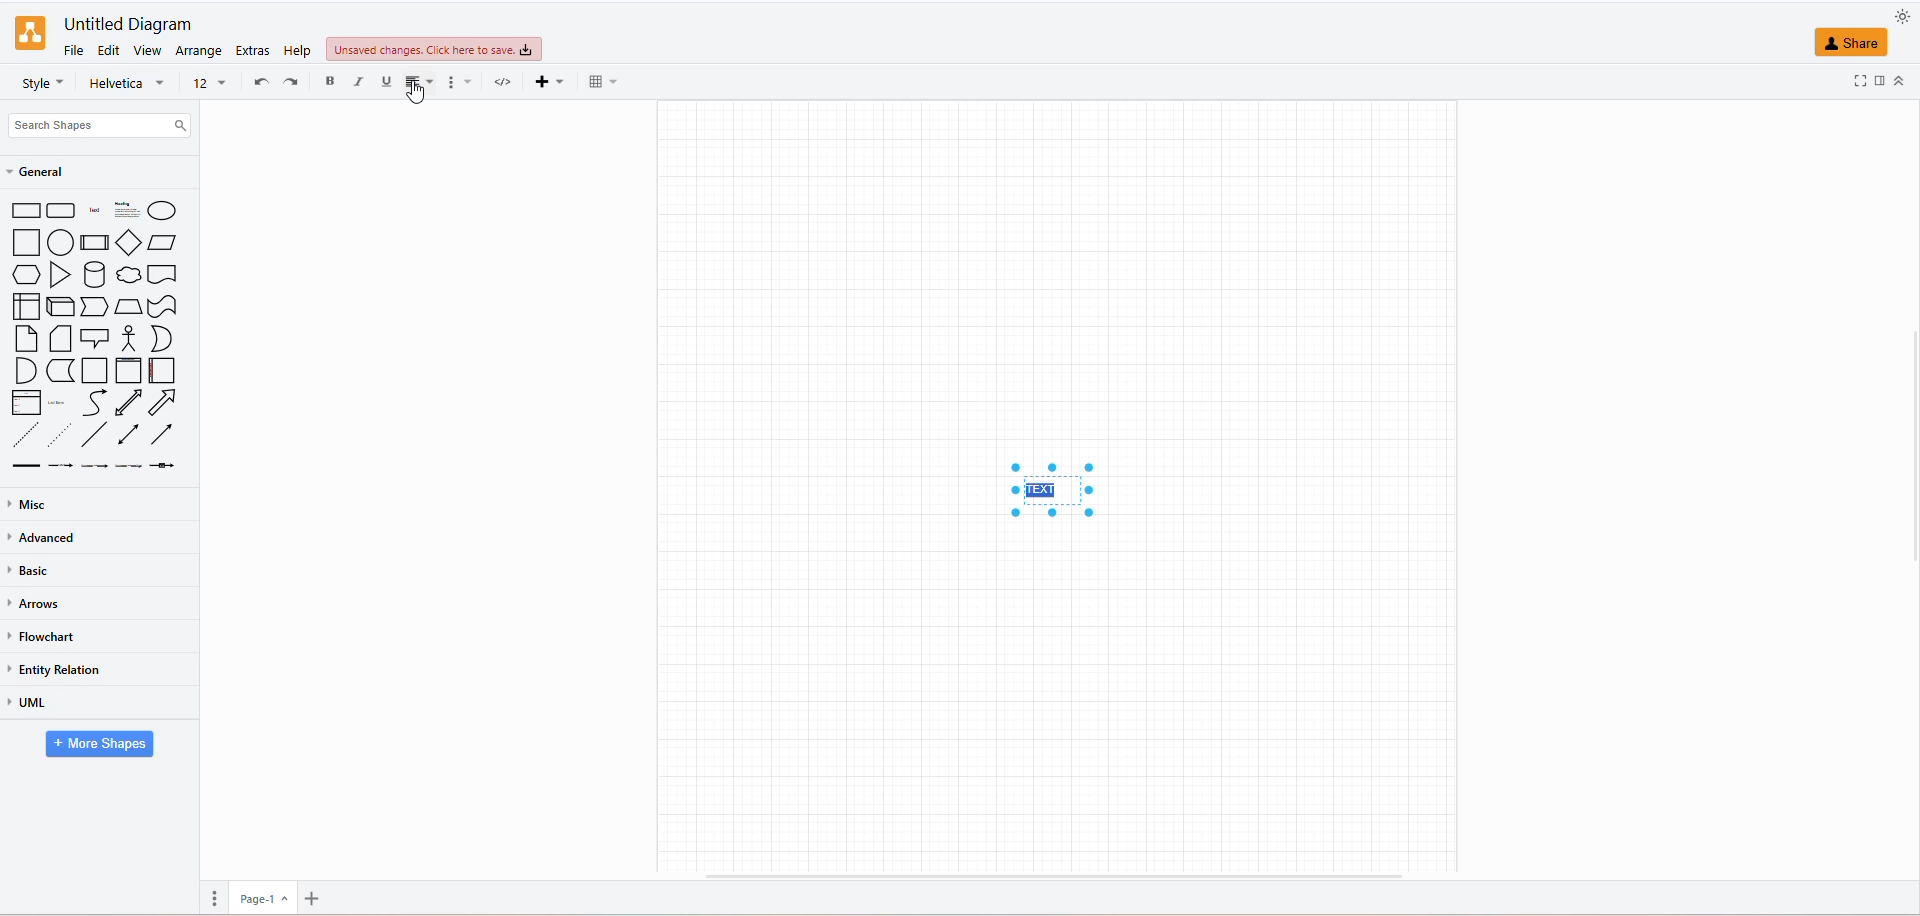 This screenshot has width=1920, height=916. I want to click on font name, so click(130, 82).